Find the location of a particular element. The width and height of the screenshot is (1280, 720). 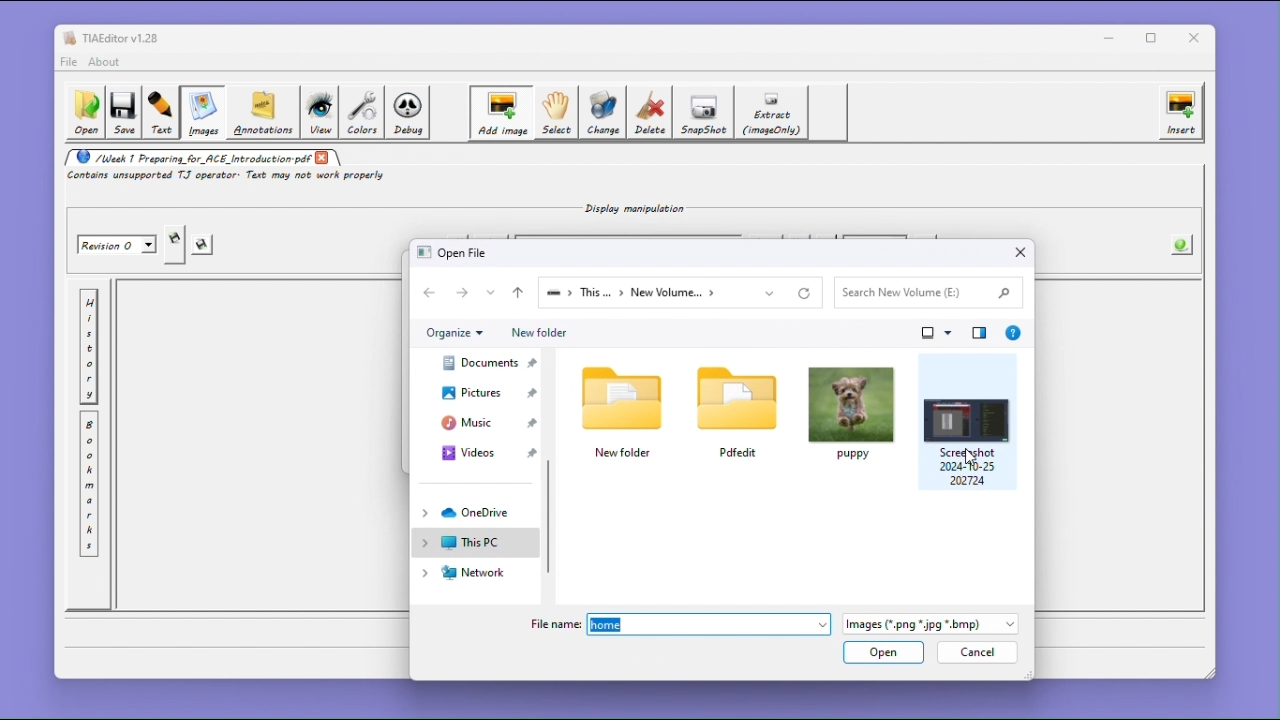

save is located at coordinates (204, 246).